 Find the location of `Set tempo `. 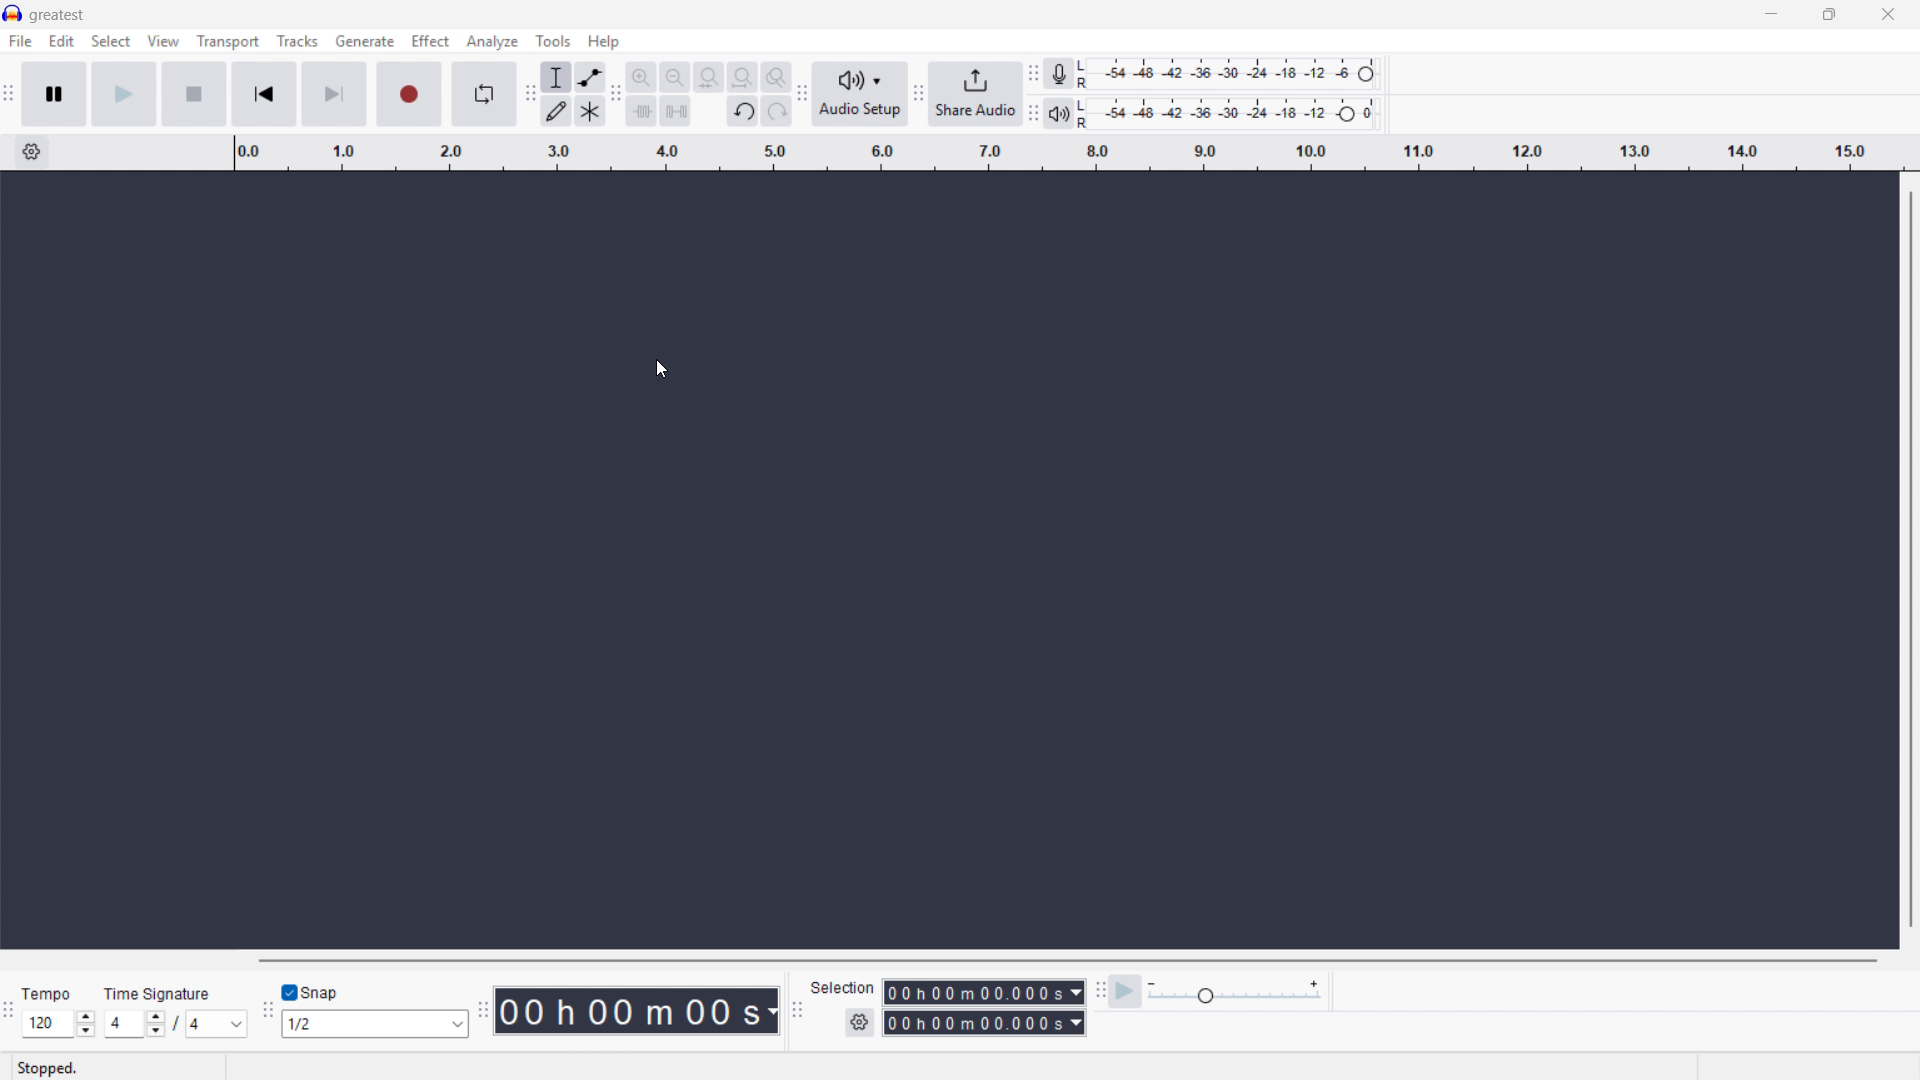

Set tempo  is located at coordinates (59, 1024).